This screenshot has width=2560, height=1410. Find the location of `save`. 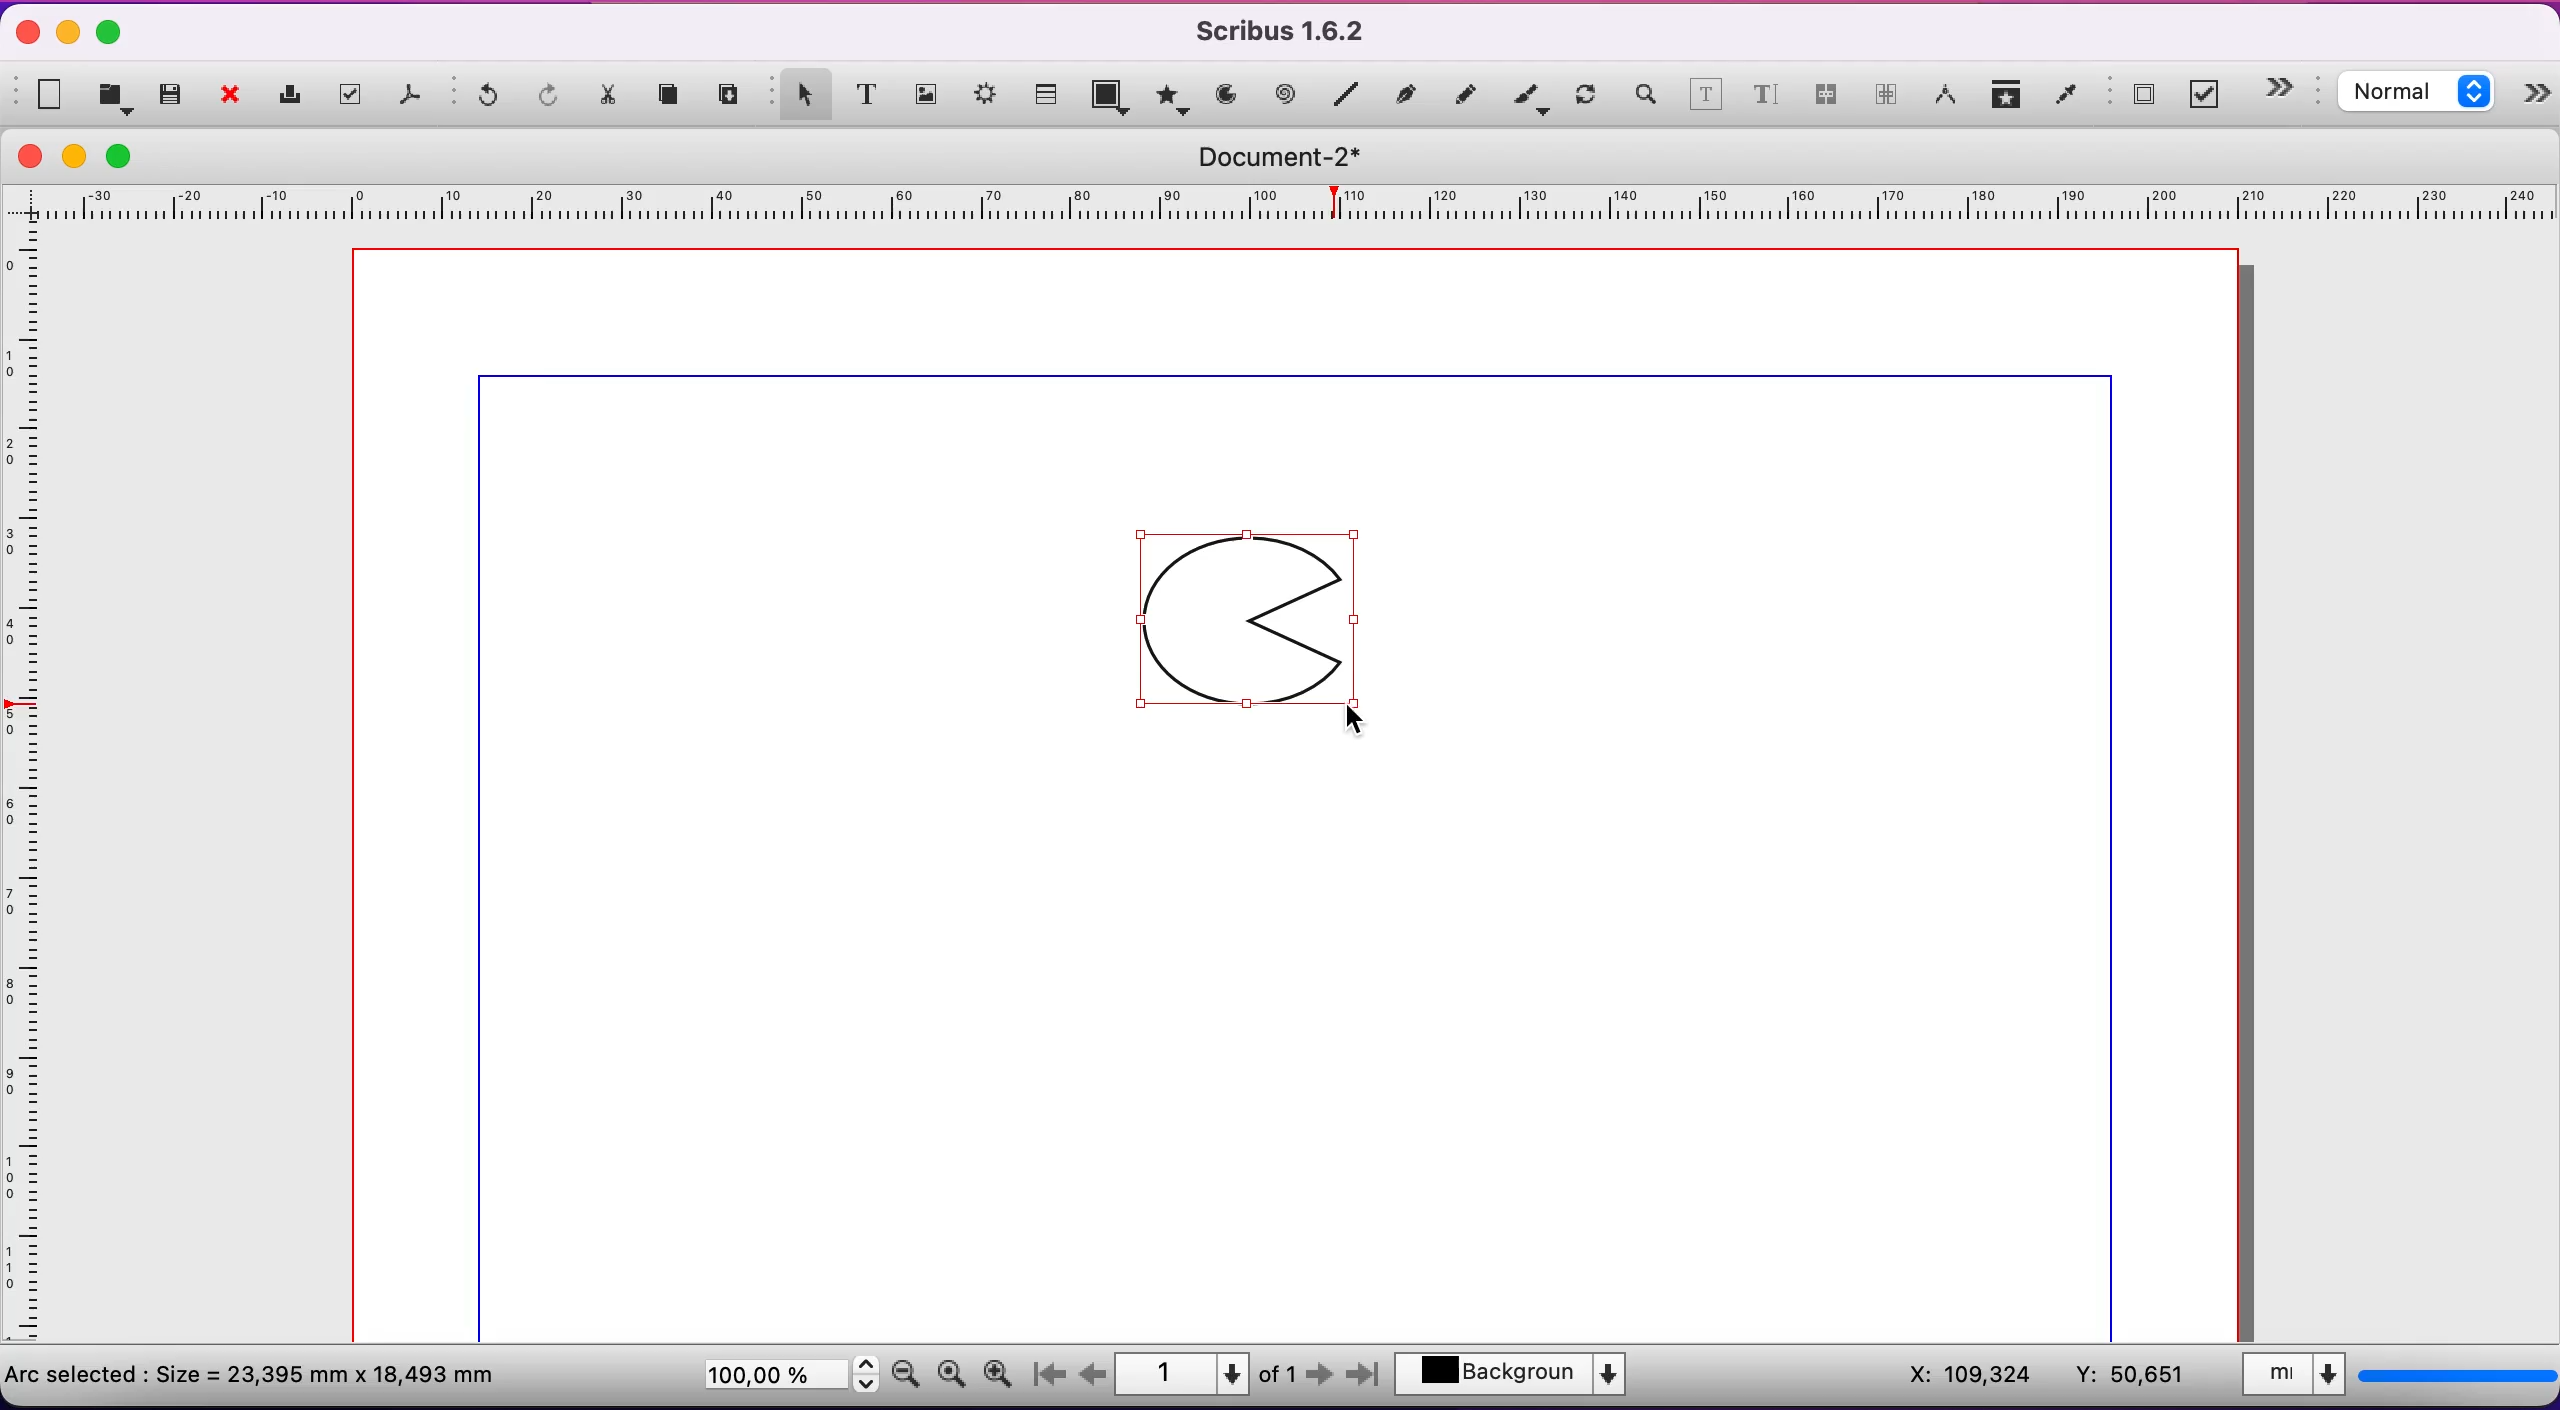

save is located at coordinates (172, 95).